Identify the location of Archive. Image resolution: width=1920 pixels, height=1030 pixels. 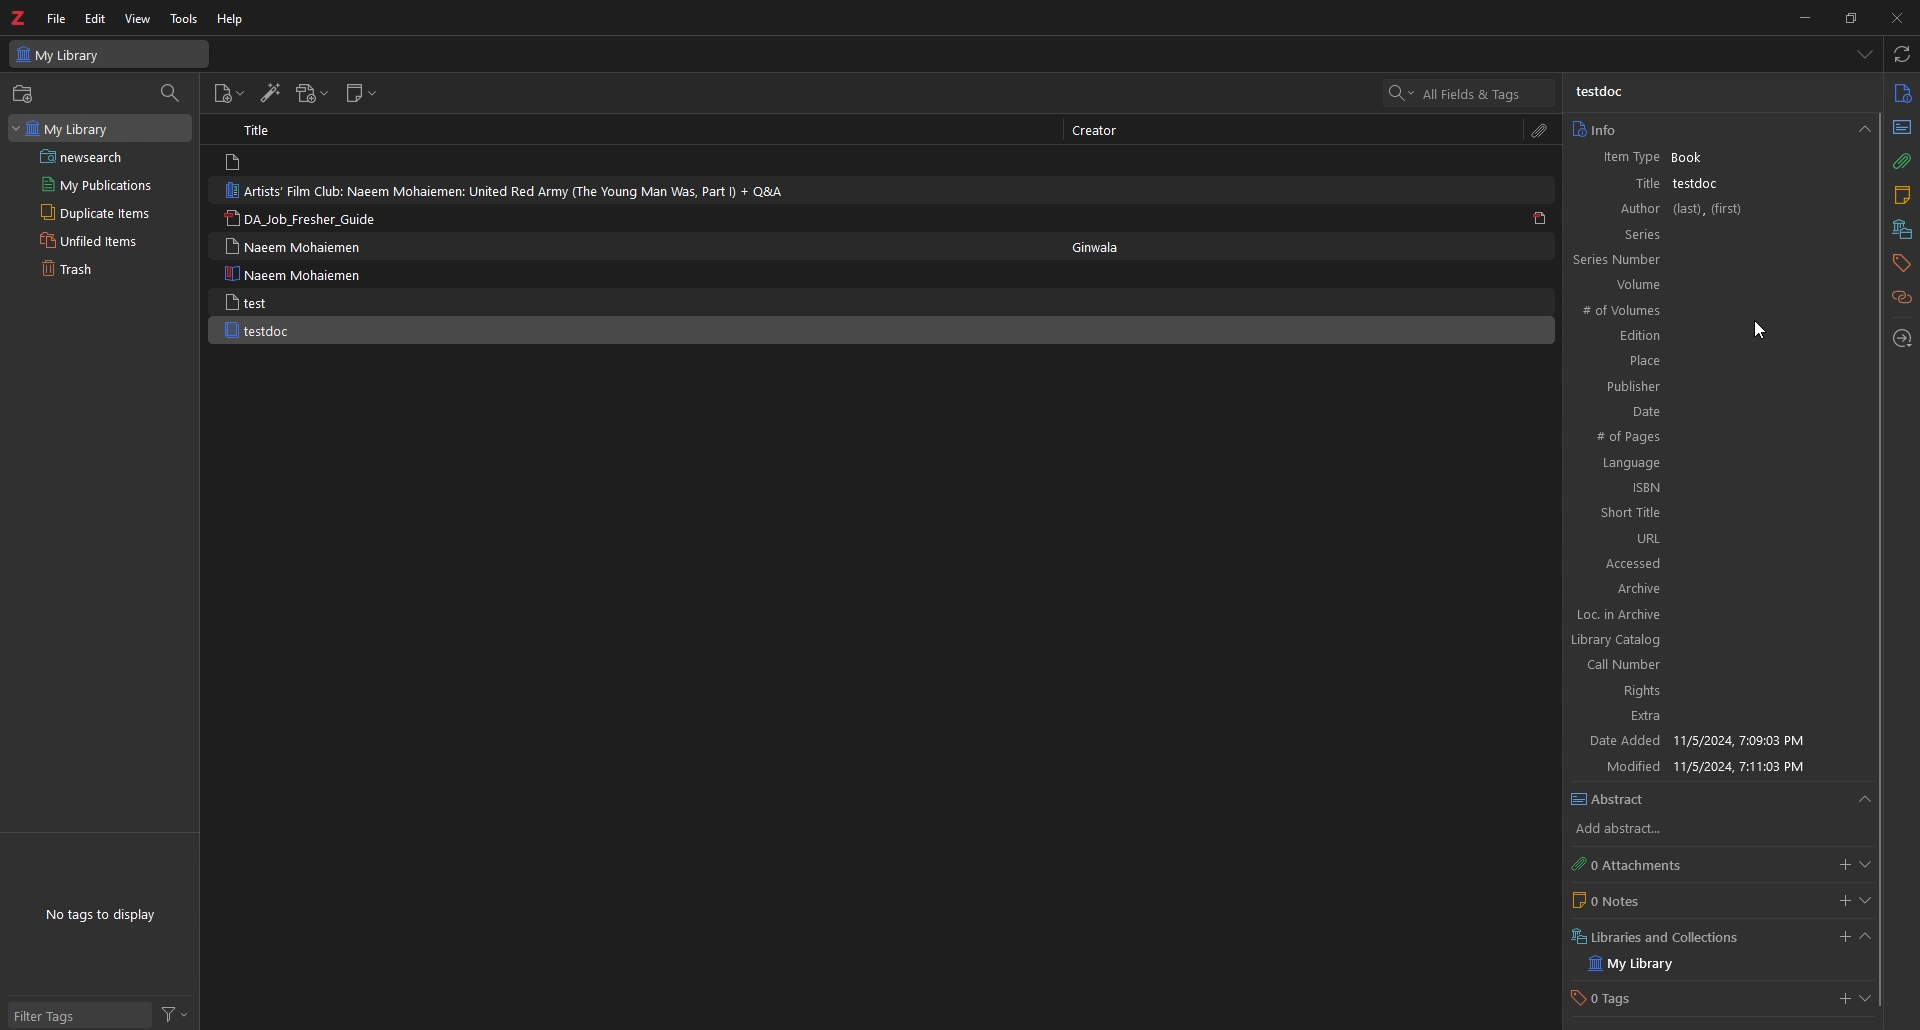
(1648, 588).